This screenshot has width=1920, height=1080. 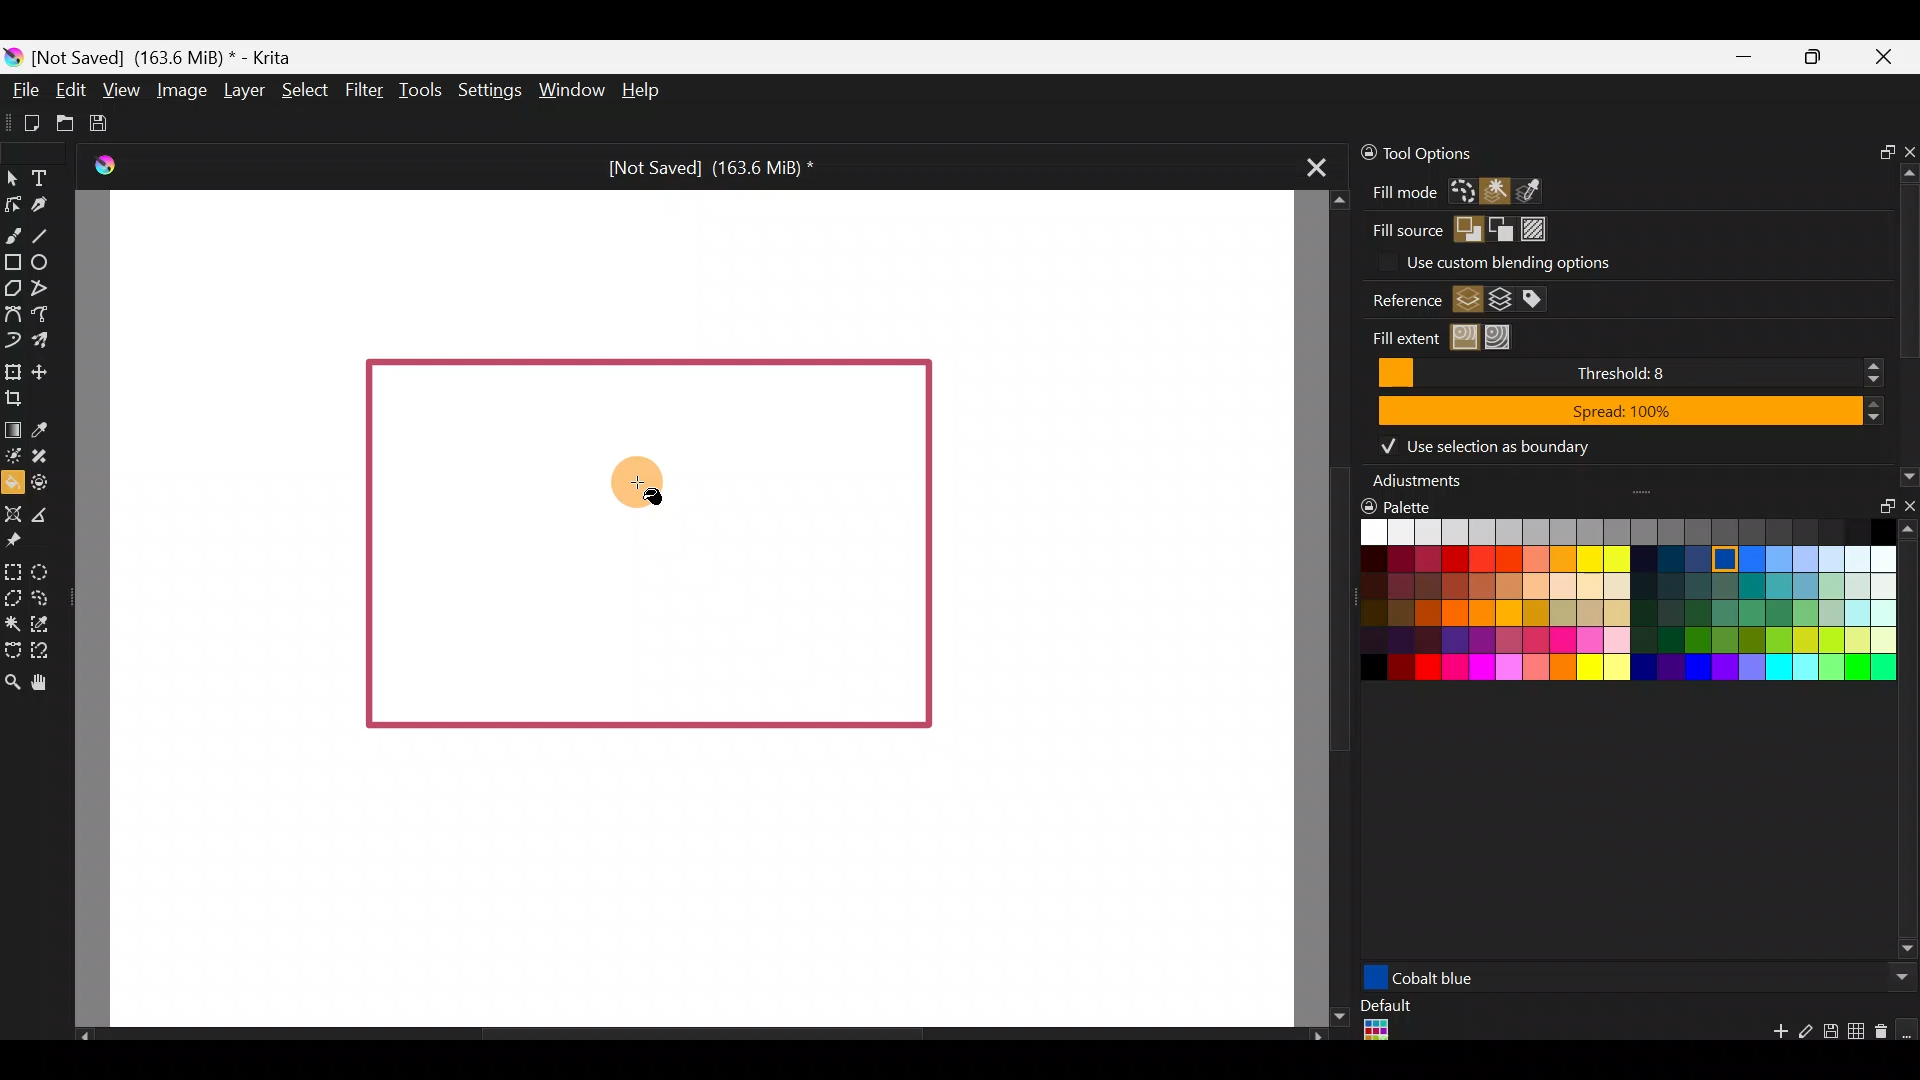 I want to click on Pattern, so click(x=1535, y=224).